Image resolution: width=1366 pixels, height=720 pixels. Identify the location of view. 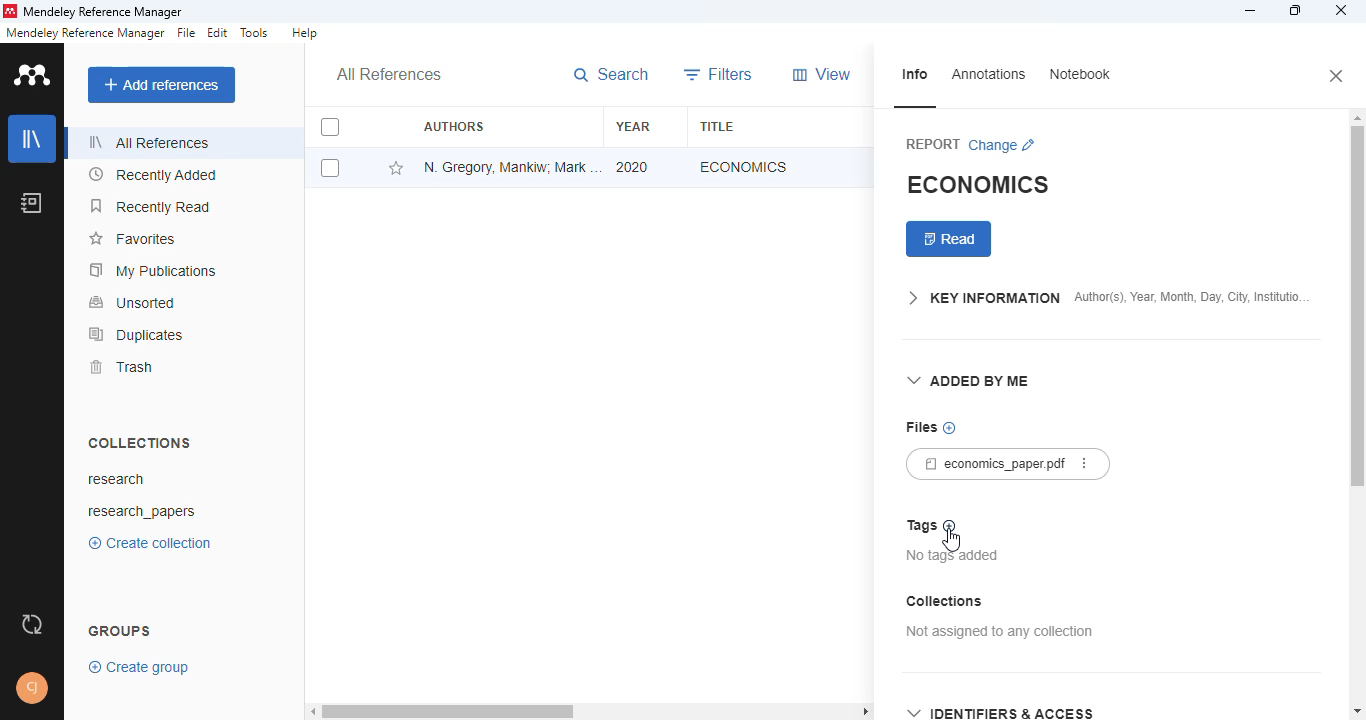
(821, 74).